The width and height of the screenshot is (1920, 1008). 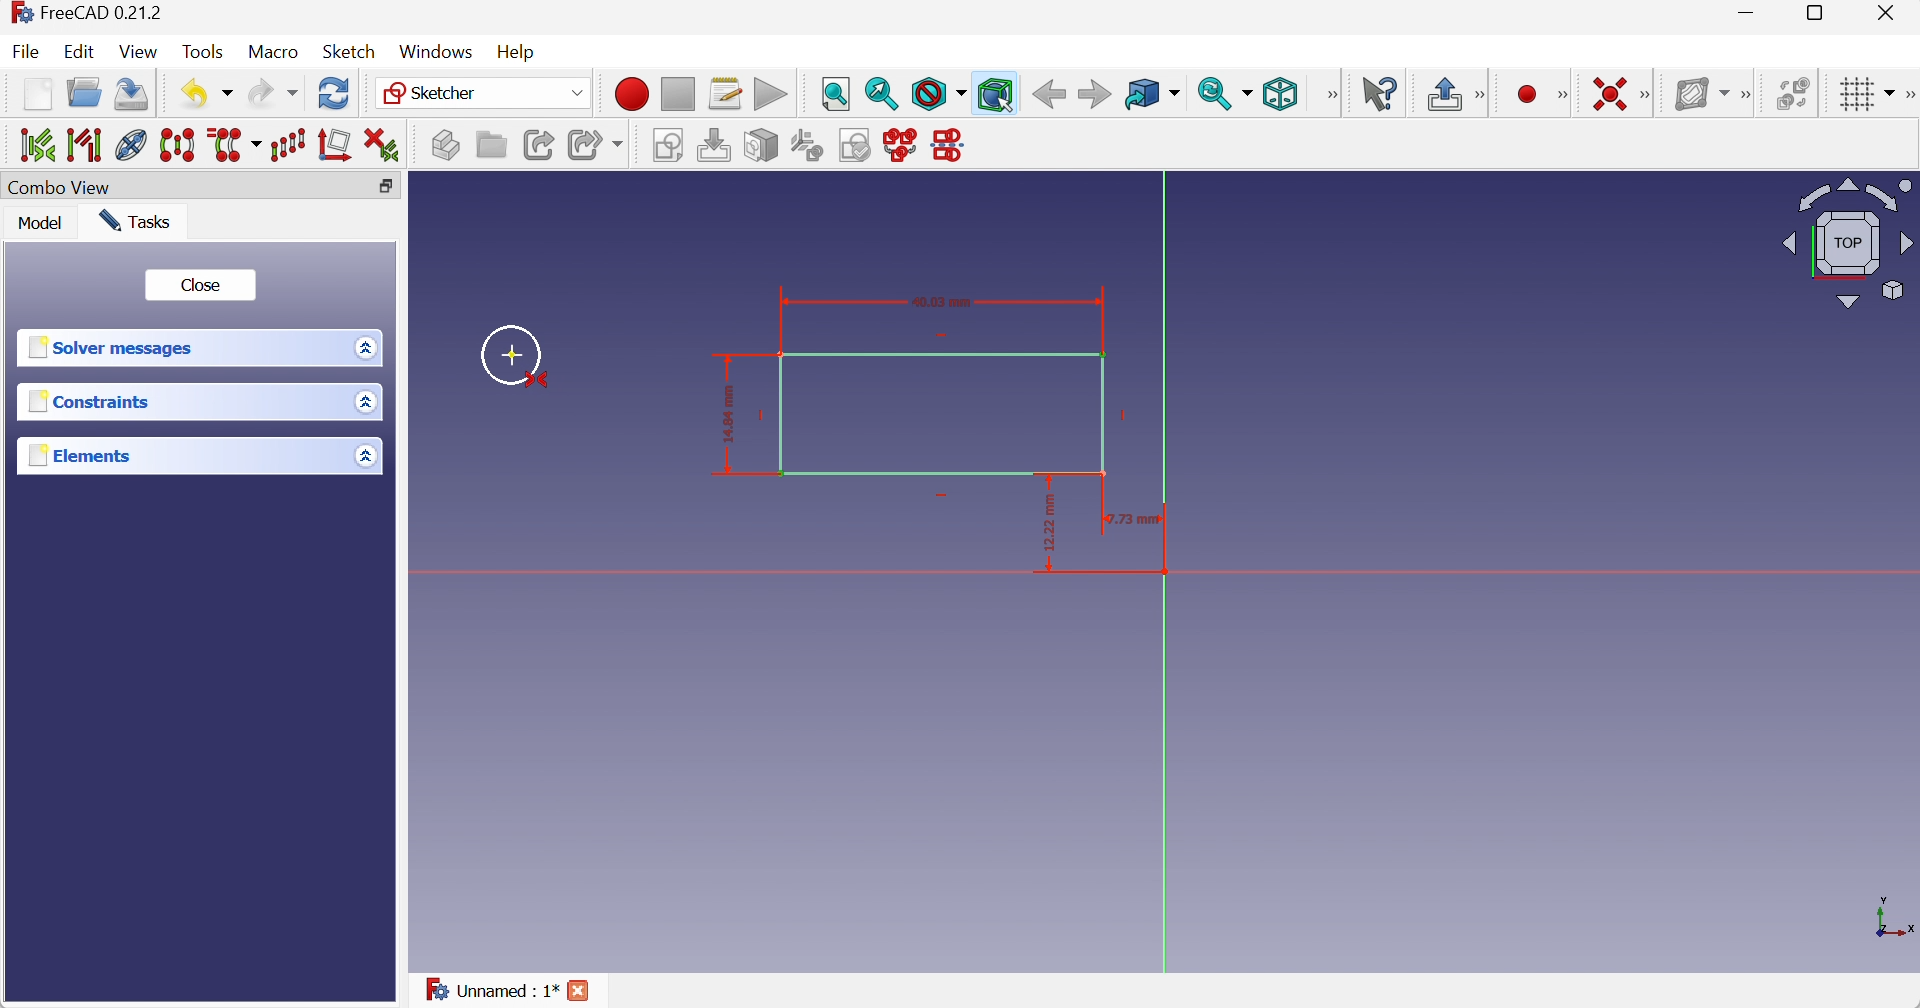 What do you see at coordinates (1113, 534) in the screenshot?
I see `rectangular dimension` at bounding box center [1113, 534].